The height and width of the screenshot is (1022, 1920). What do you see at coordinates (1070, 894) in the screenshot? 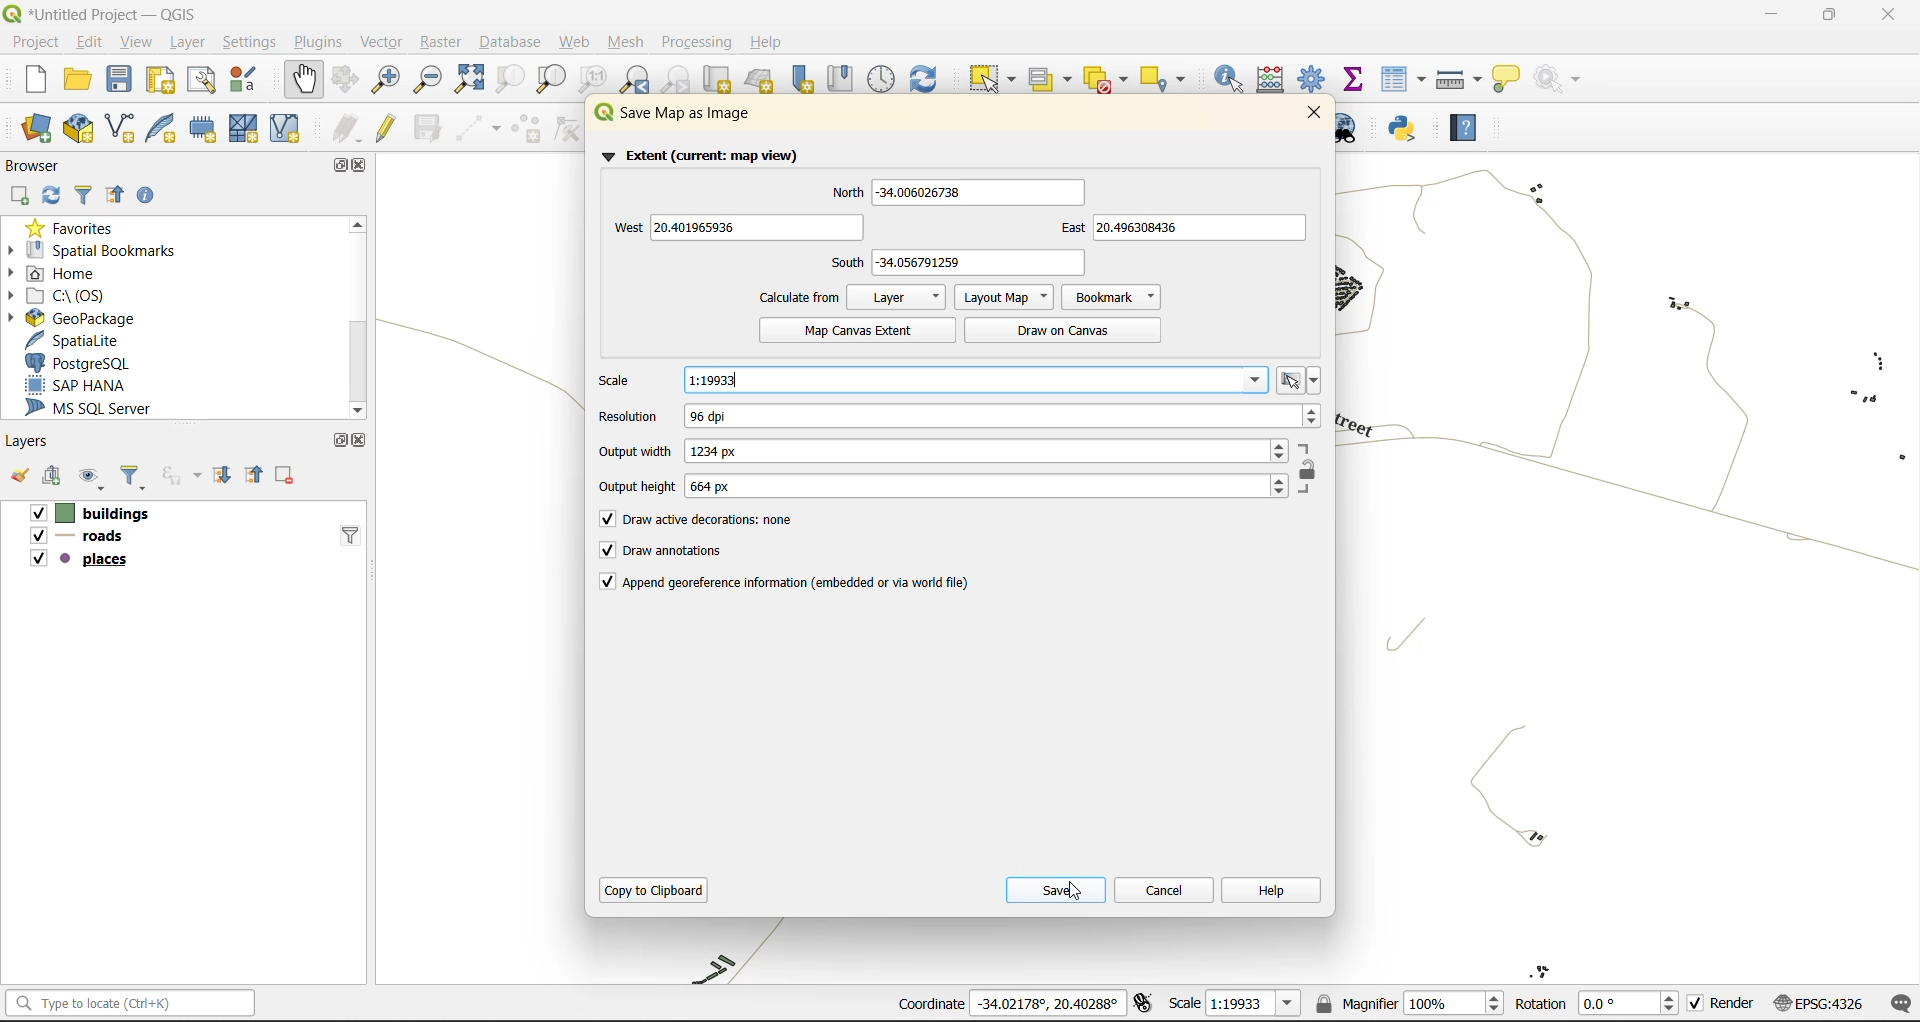
I see `cursor` at bounding box center [1070, 894].